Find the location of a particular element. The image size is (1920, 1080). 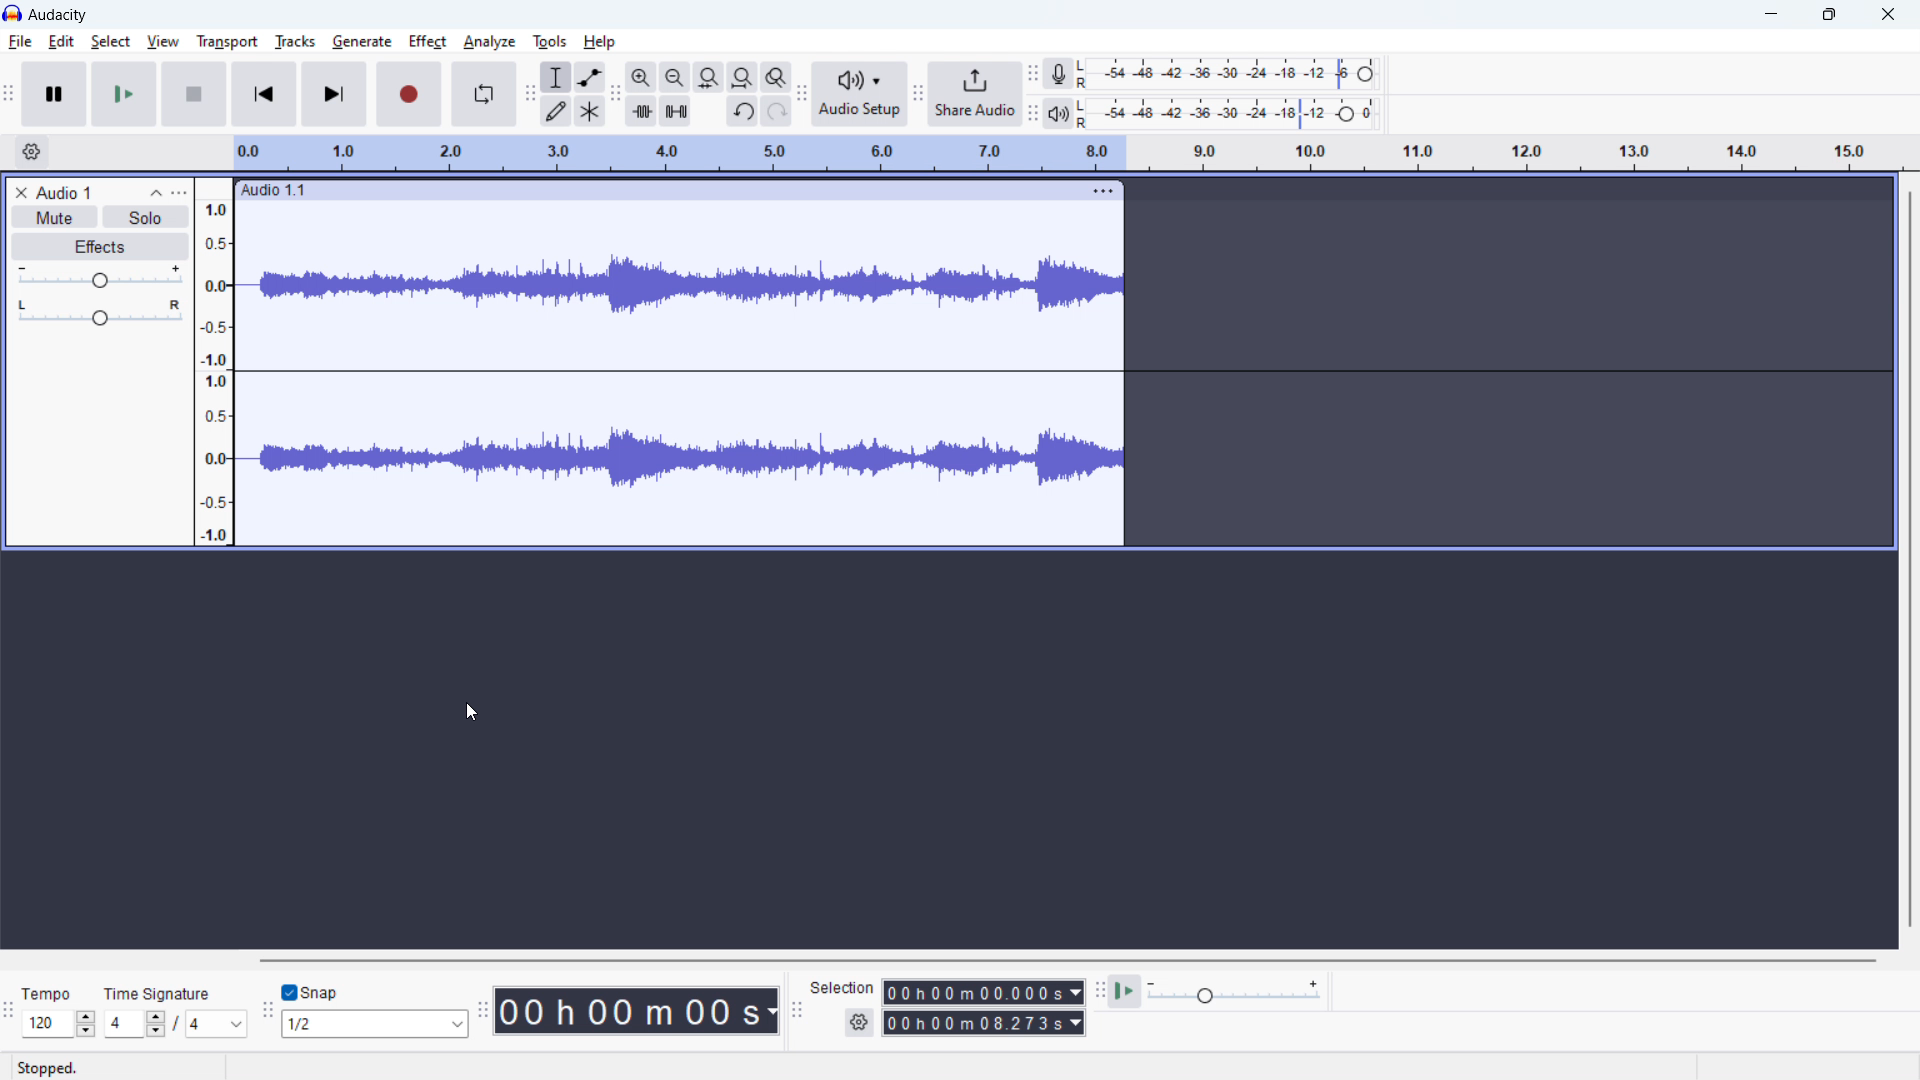

logo is located at coordinates (12, 13).